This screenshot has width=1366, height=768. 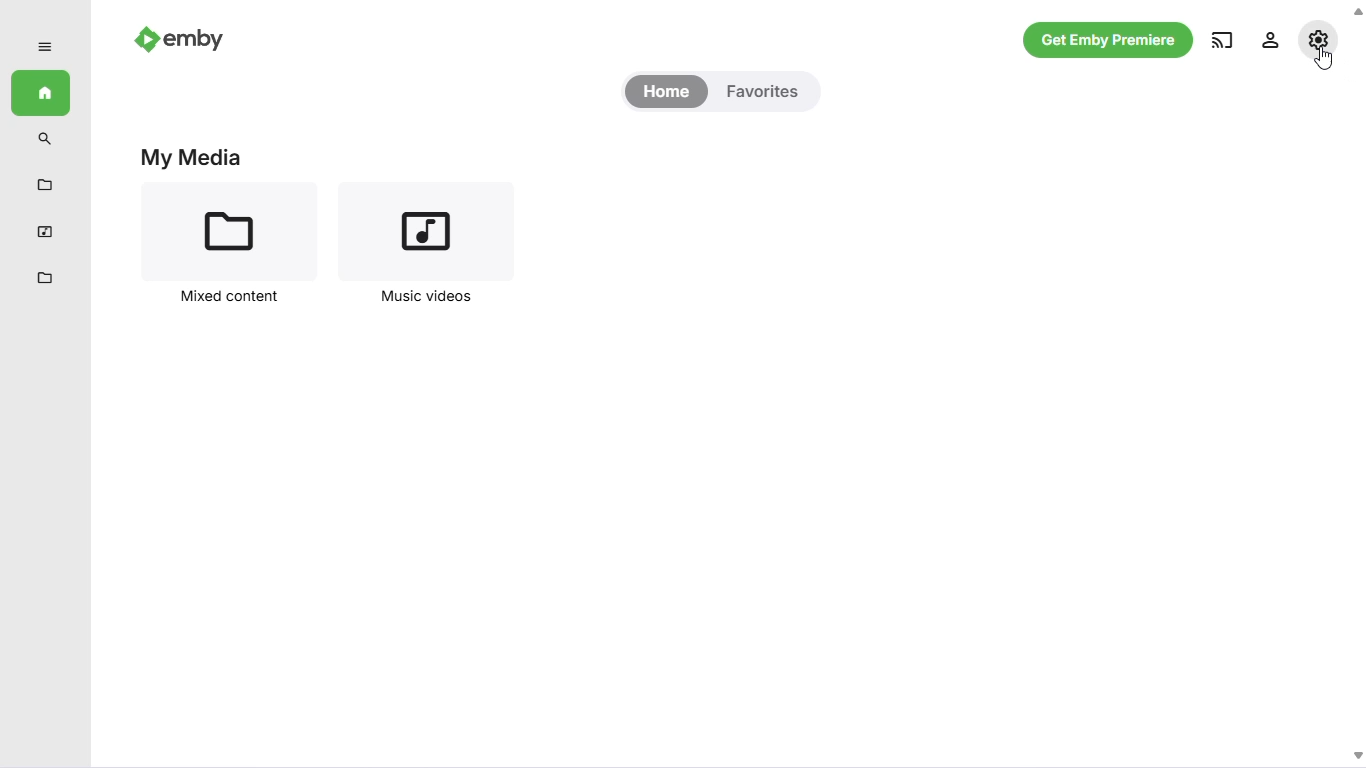 I want to click on metadata manager, so click(x=44, y=277).